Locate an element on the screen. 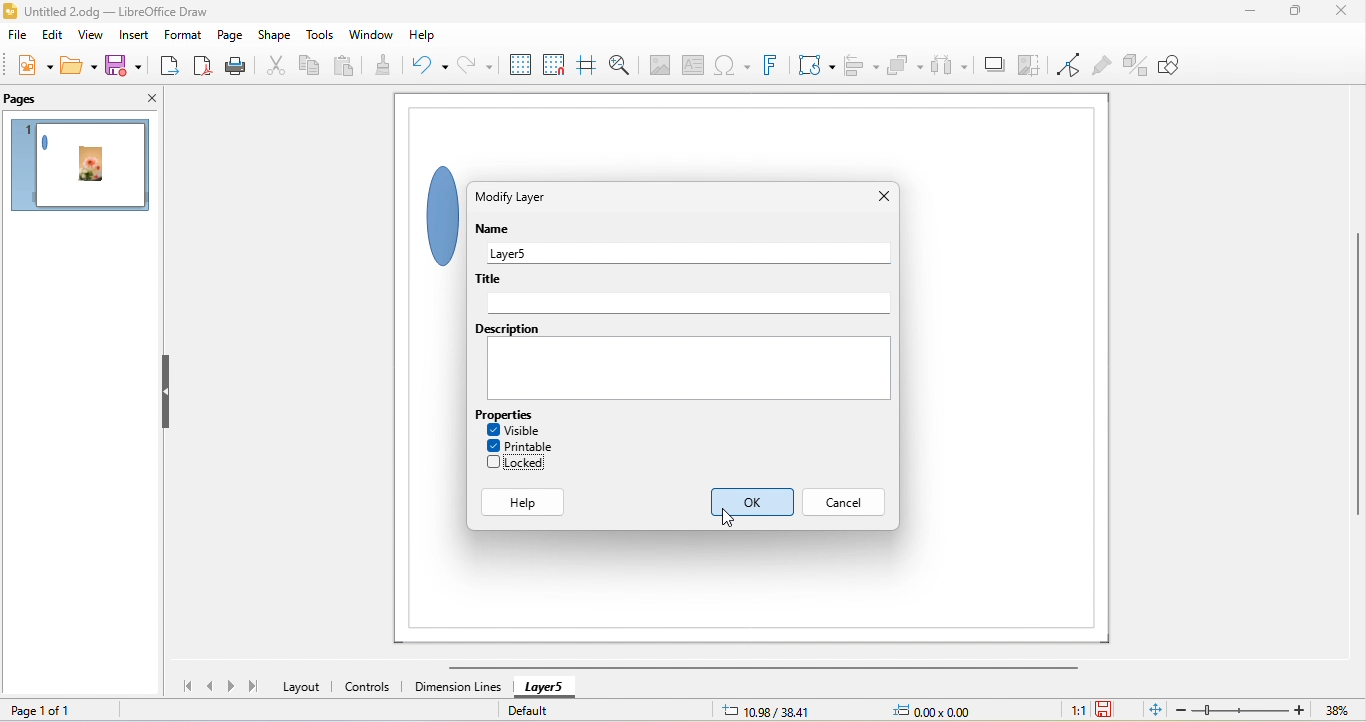  cut is located at coordinates (277, 67).